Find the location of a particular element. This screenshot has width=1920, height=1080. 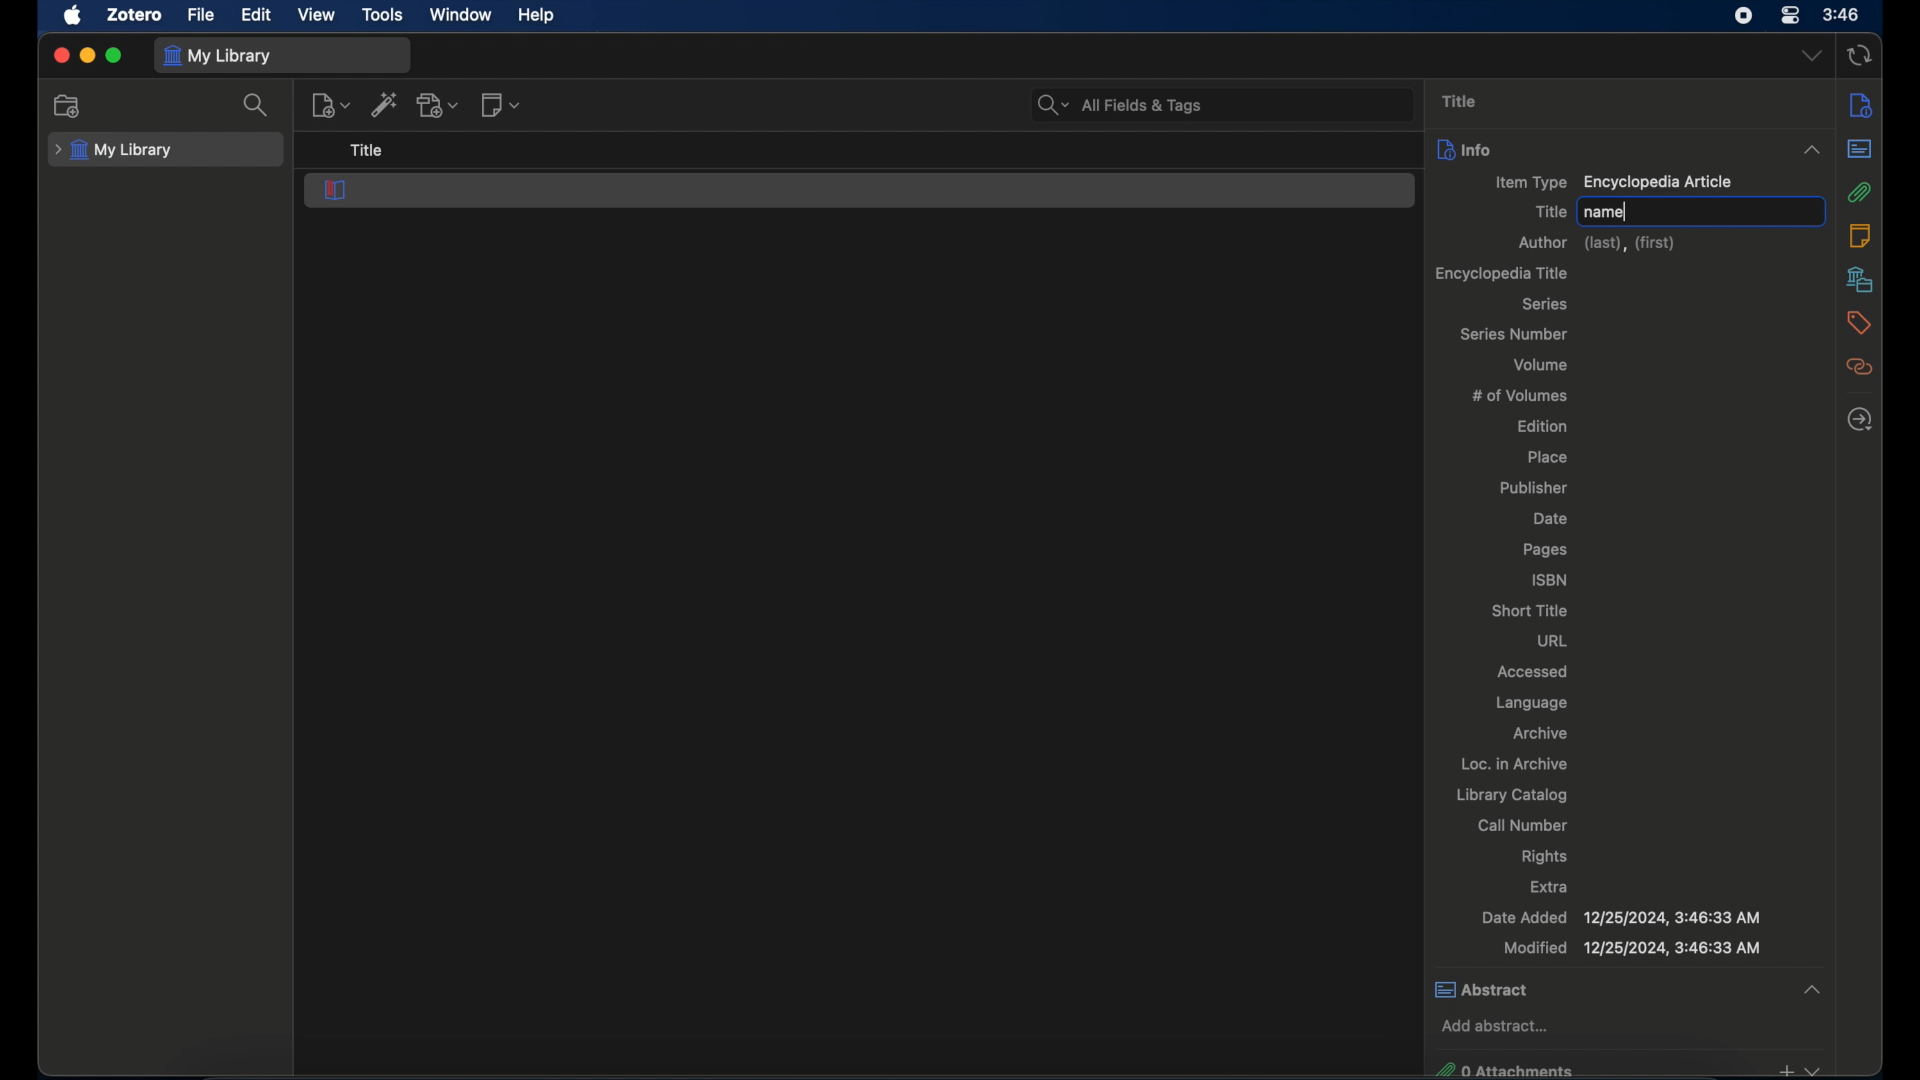

new collection is located at coordinates (68, 106).